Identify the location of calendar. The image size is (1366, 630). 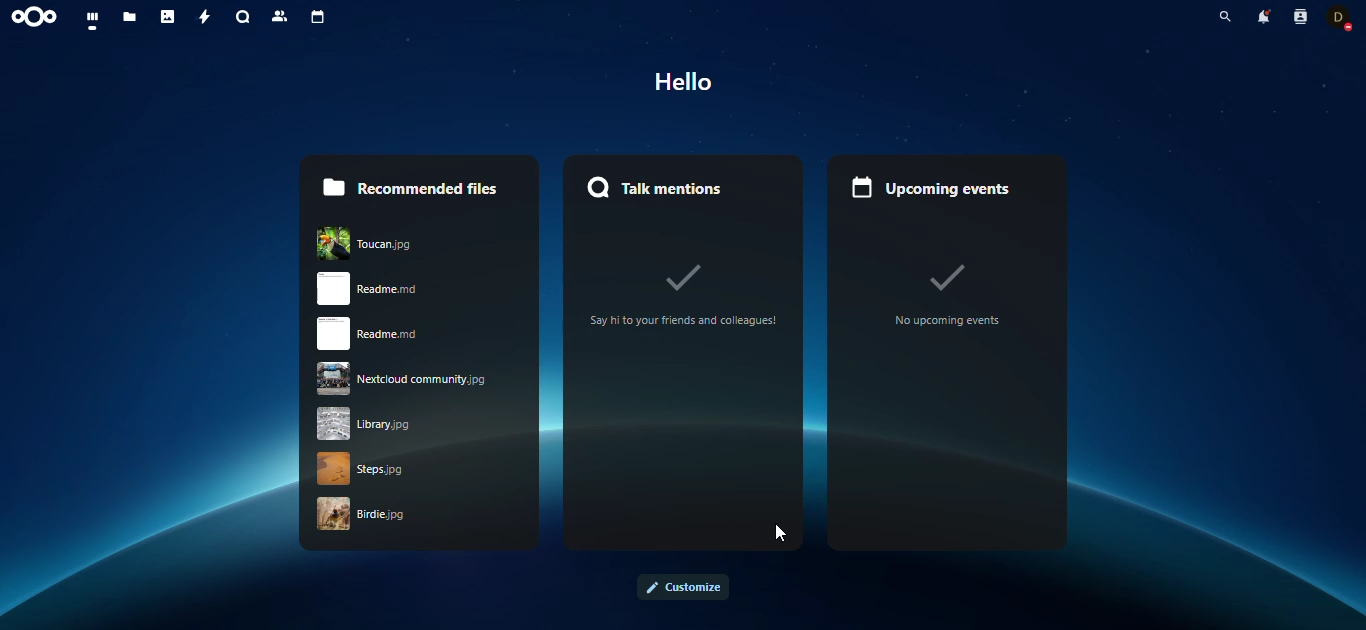
(319, 18).